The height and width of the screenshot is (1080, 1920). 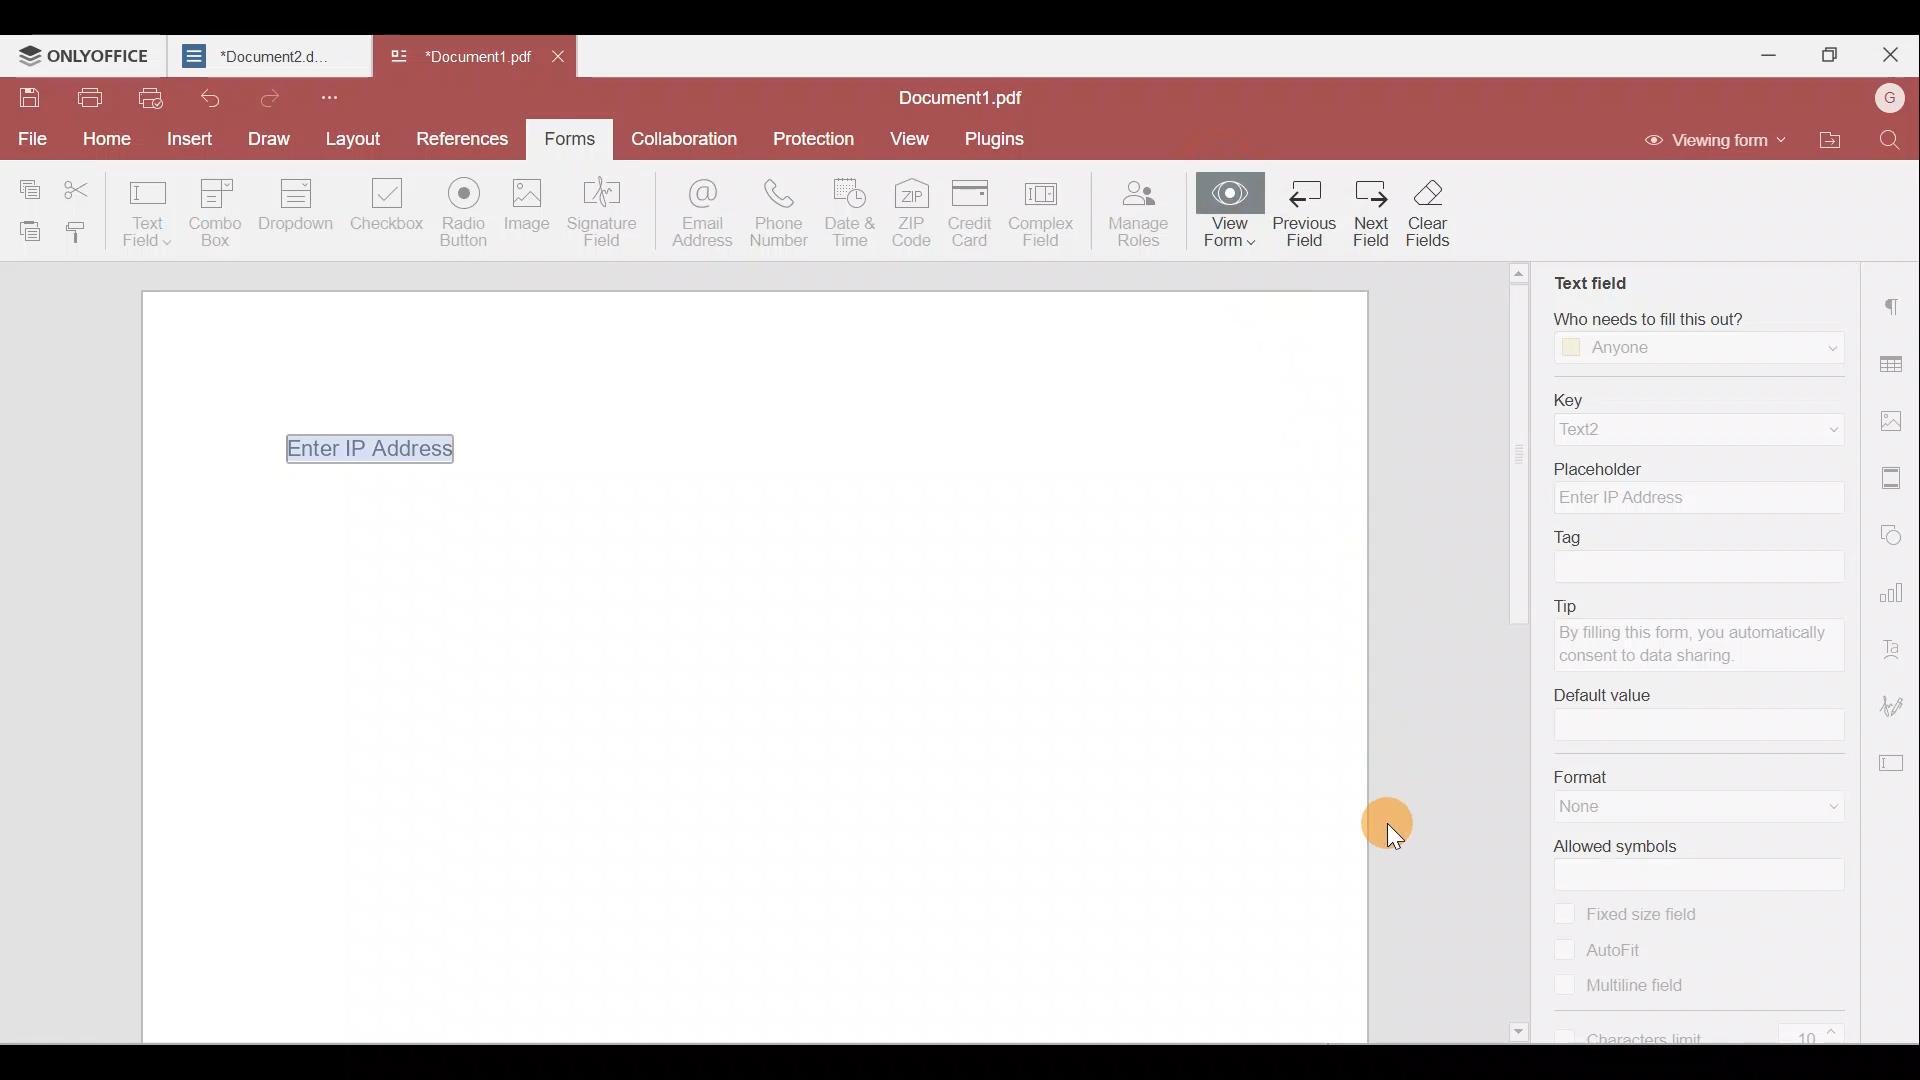 I want to click on Working area, so click(x=751, y=761).